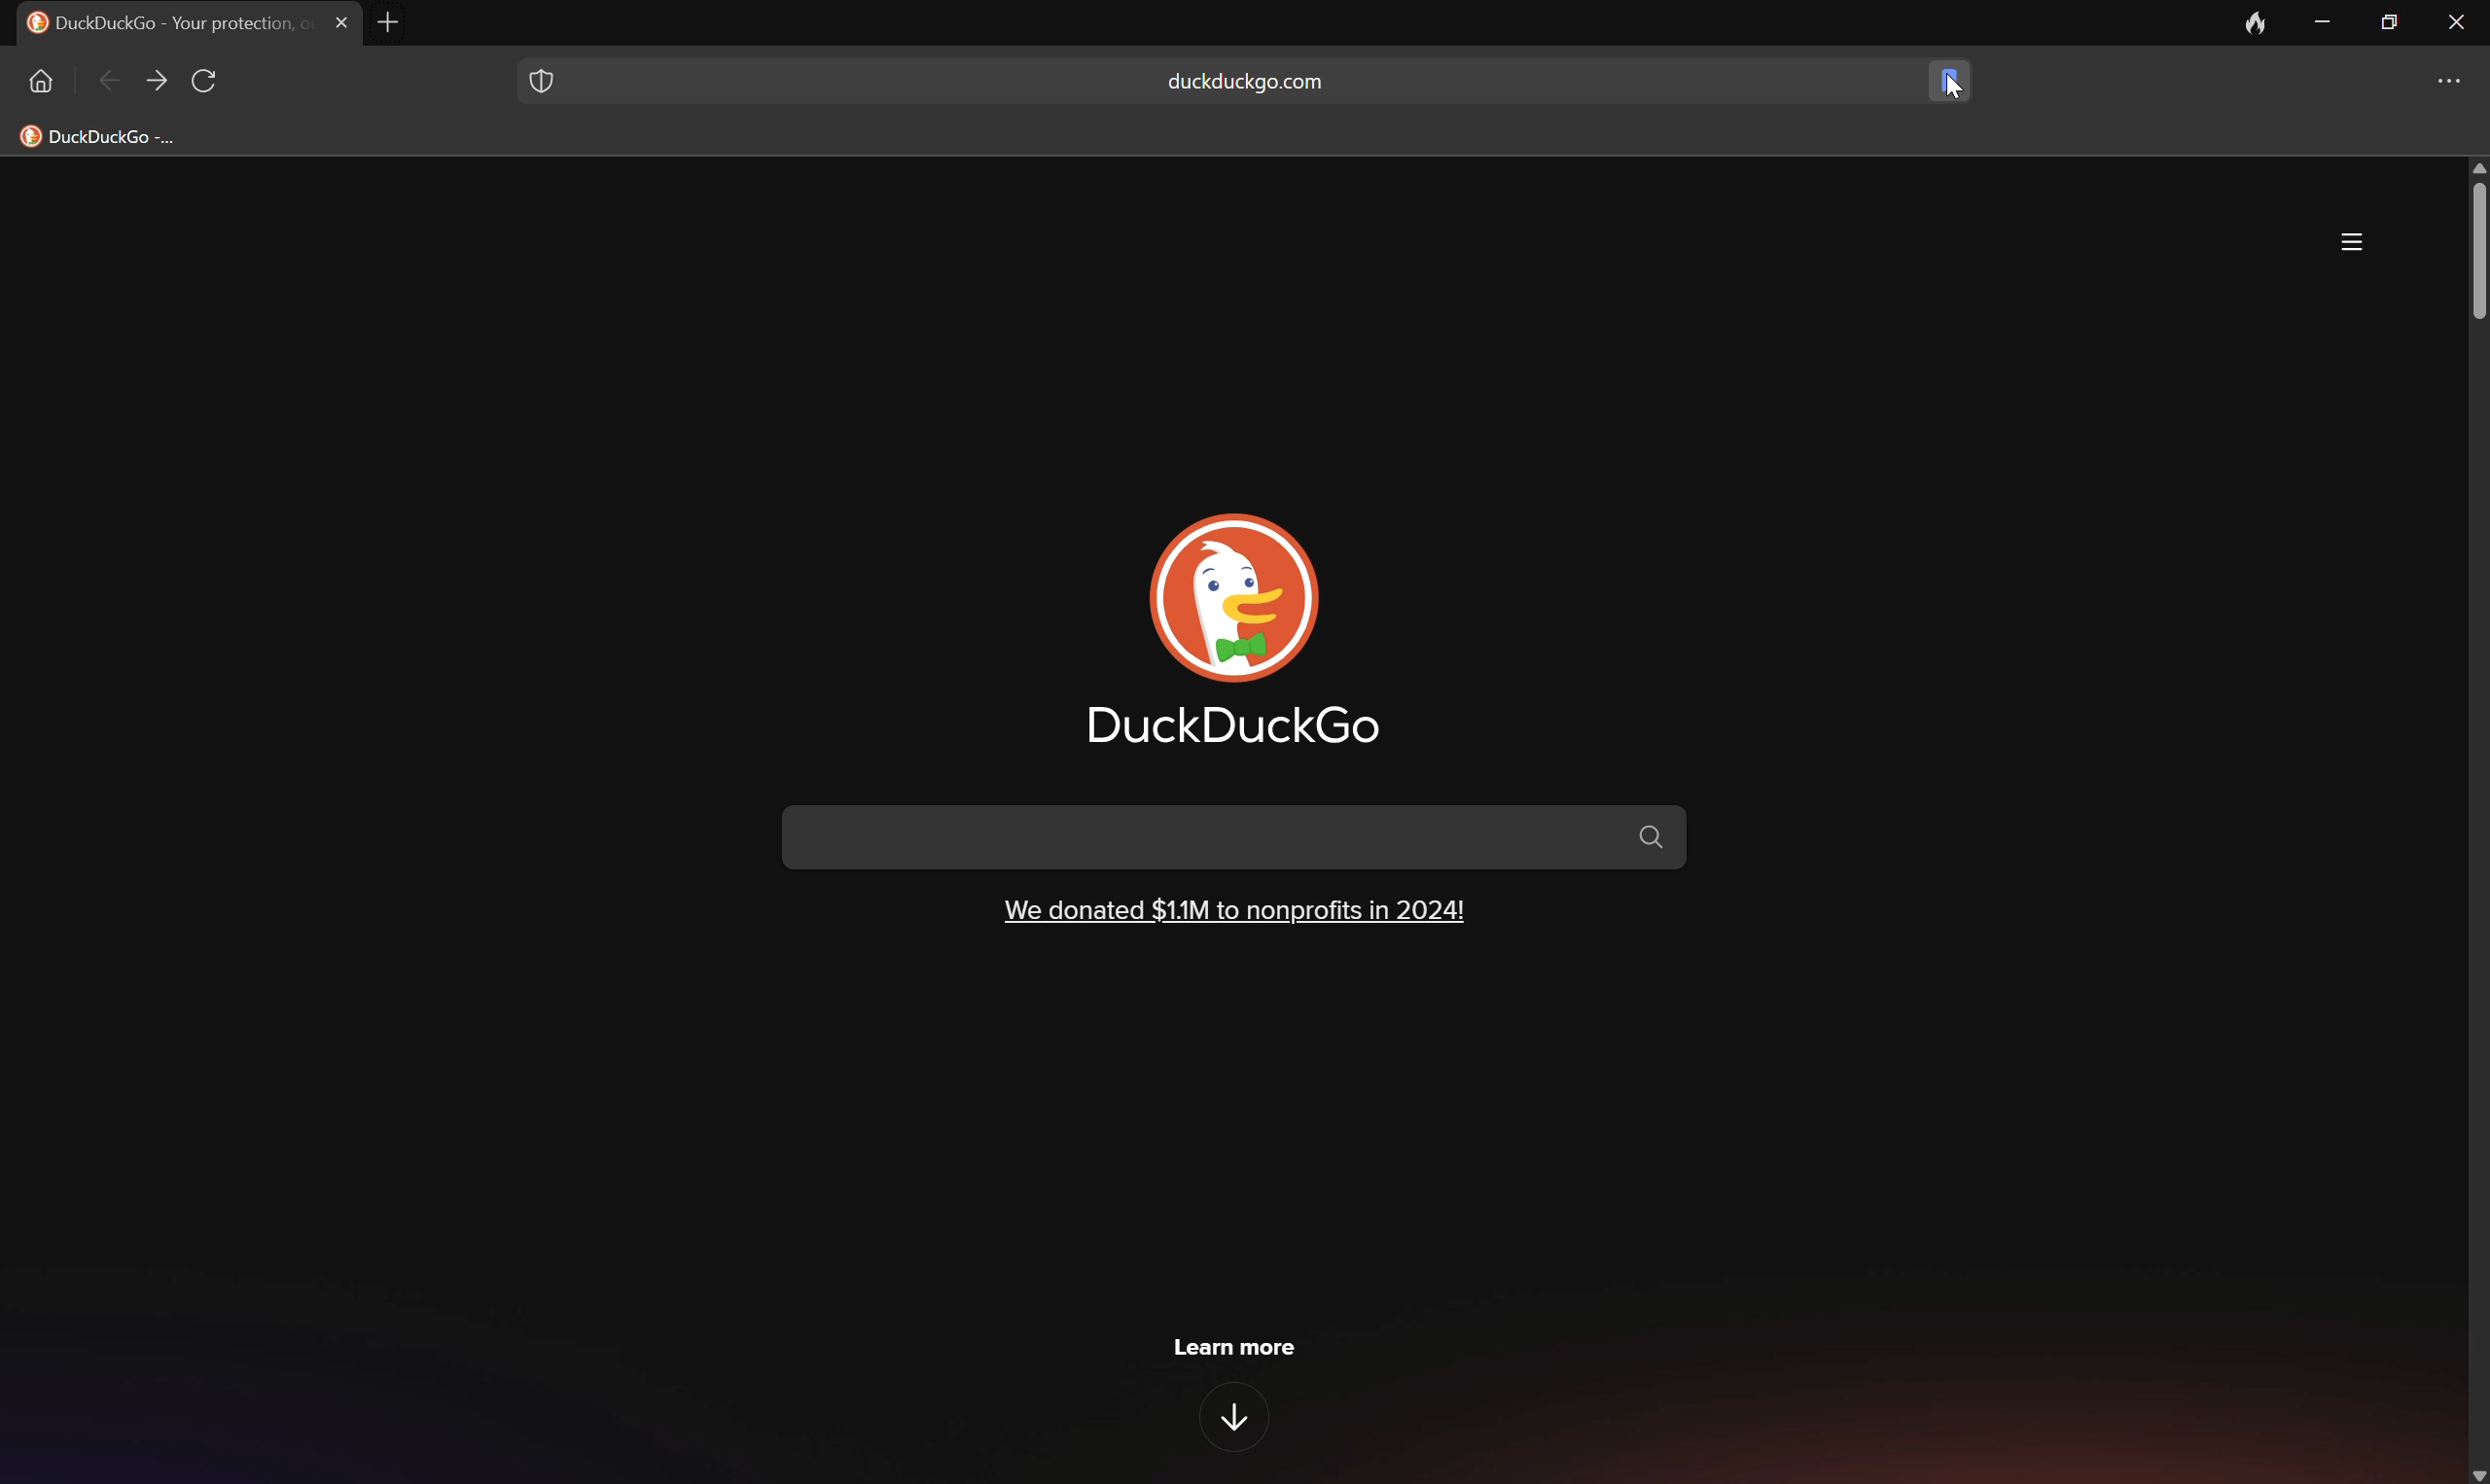  What do you see at coordinates (397, 22) in the screenshot?
I see `New tab` at bounding box center [397, 22].